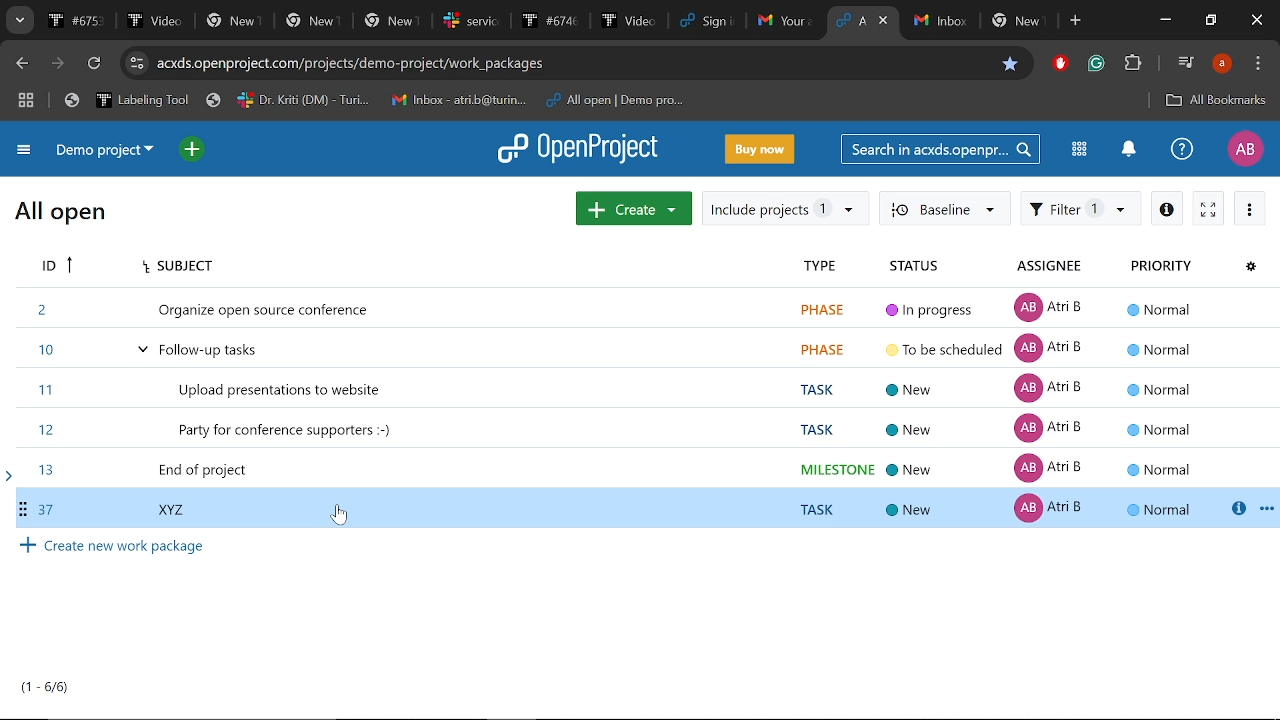 The image size is (1280, 720). I want to click on Tabs, so click(432, 20).